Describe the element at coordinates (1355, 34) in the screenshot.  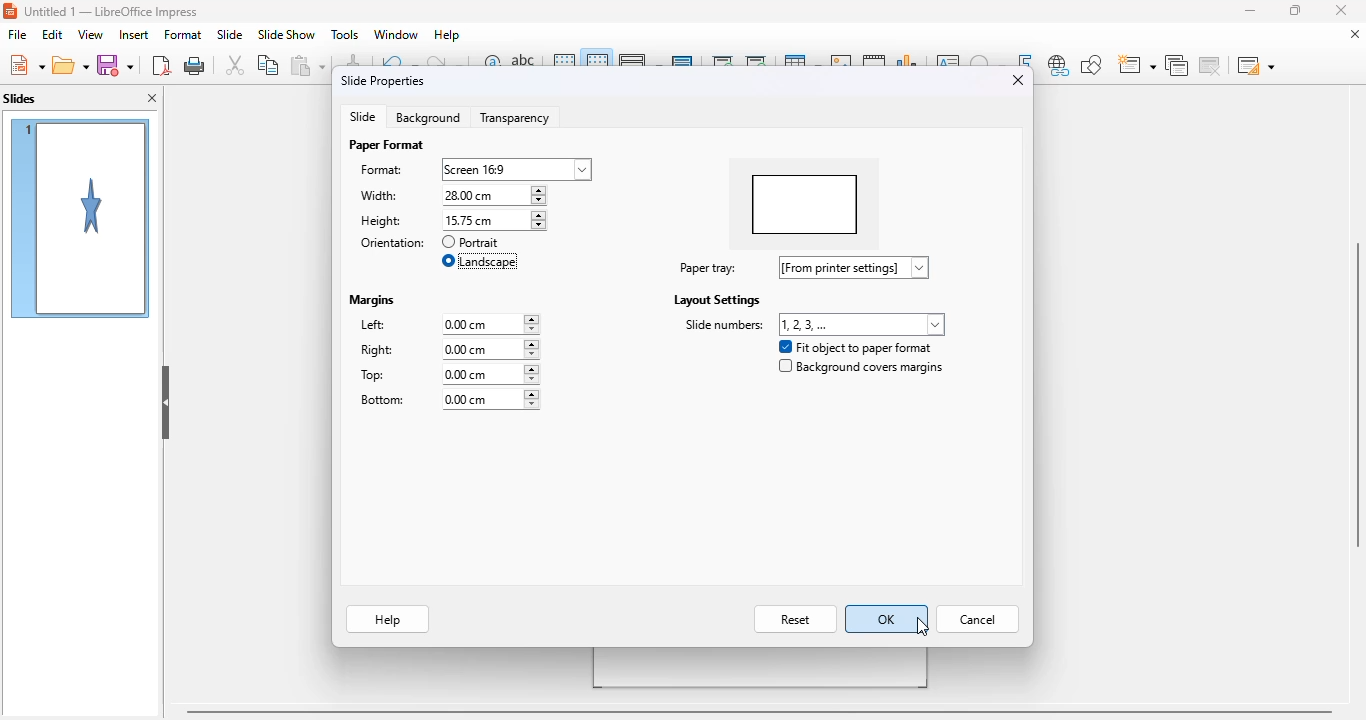
I see `close document` at that location.